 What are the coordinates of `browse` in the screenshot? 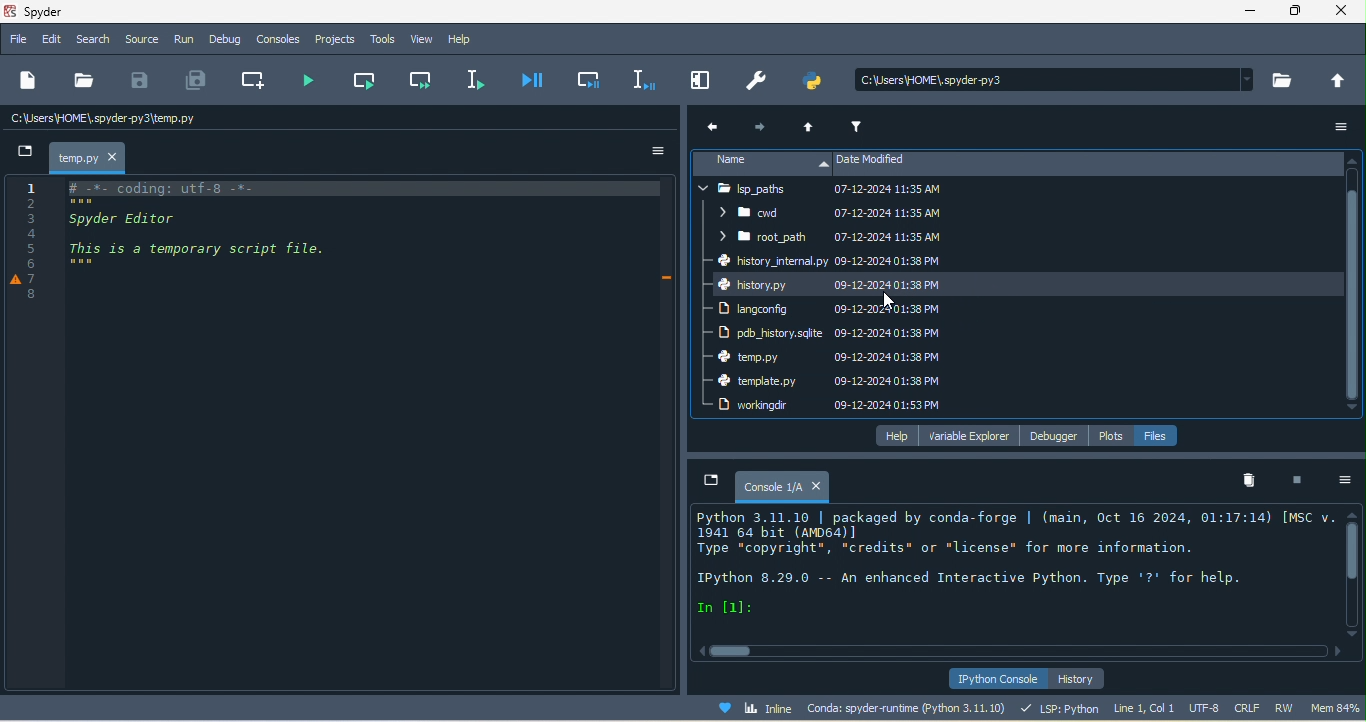 It's located at (1283, 81).